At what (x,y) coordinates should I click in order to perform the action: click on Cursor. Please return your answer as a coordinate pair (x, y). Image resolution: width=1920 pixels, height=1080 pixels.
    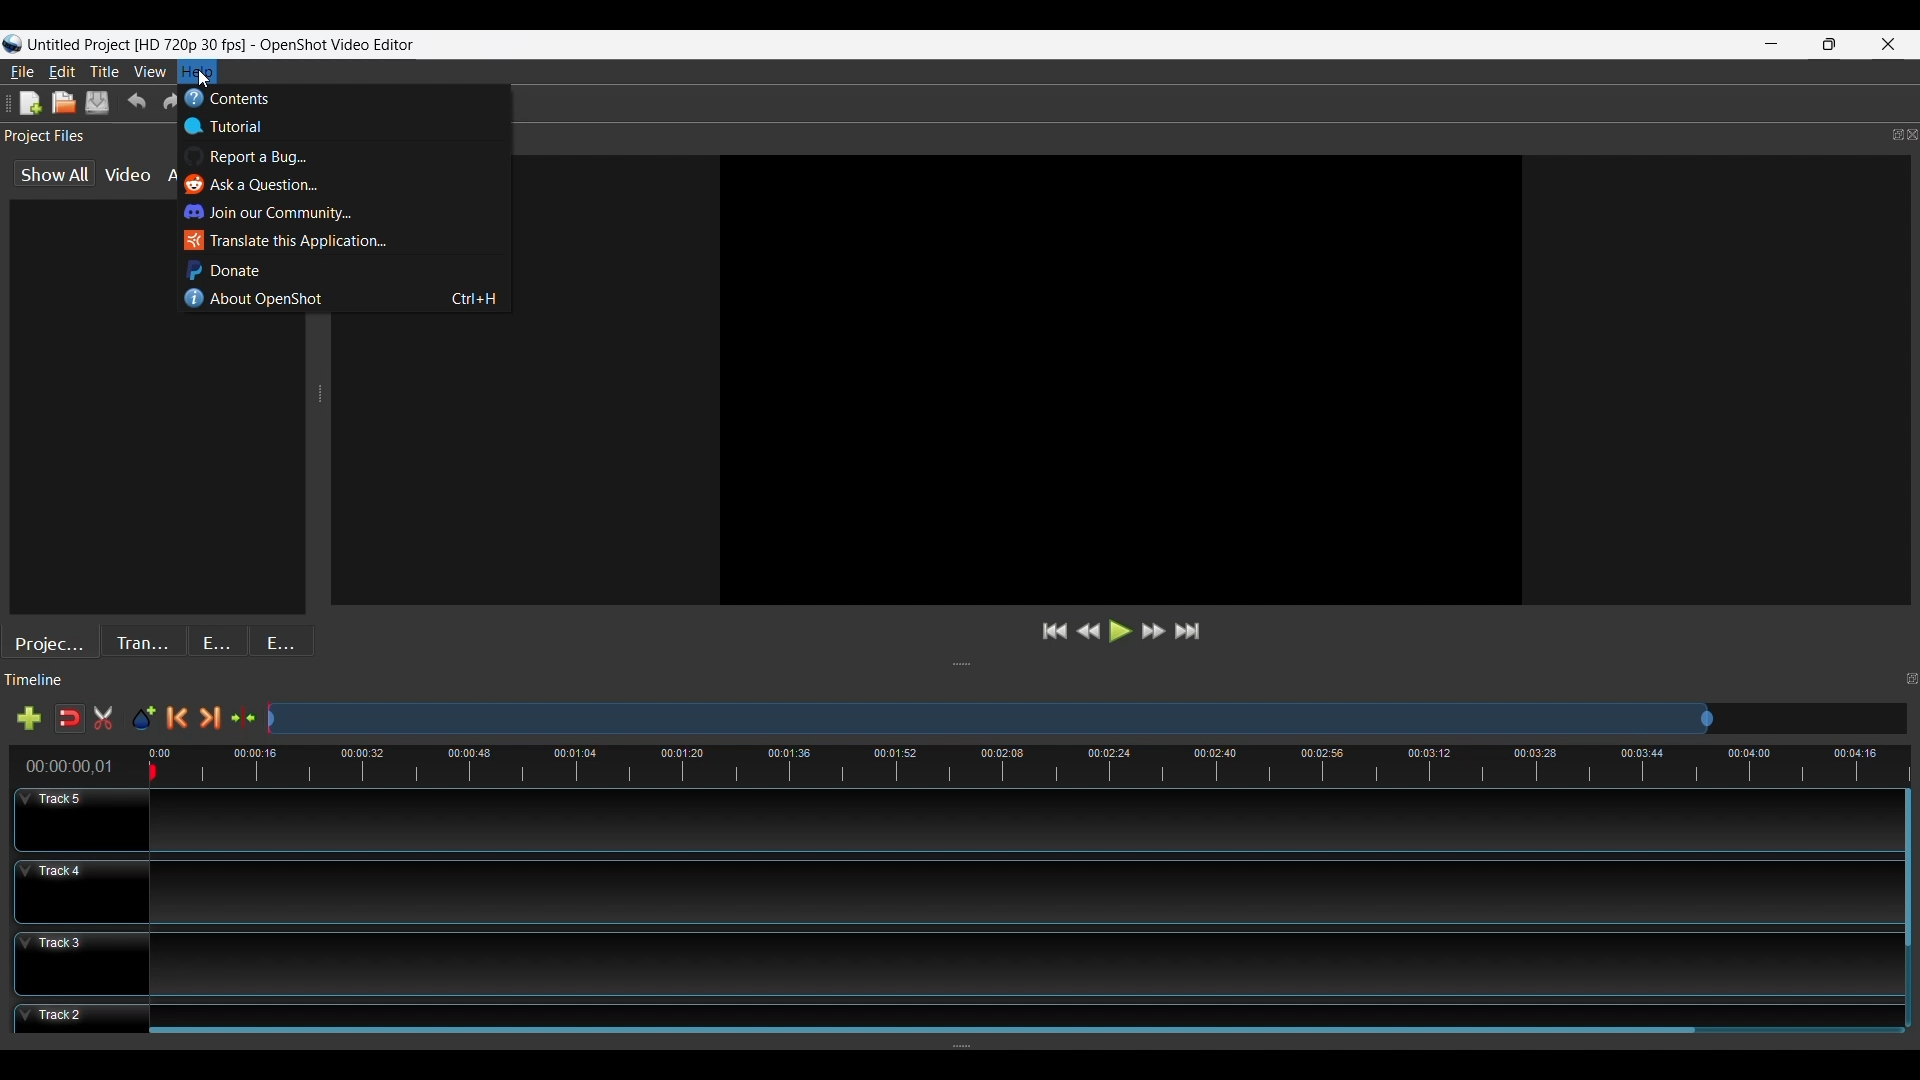
    Looking at the image, I should click on (206, 82).